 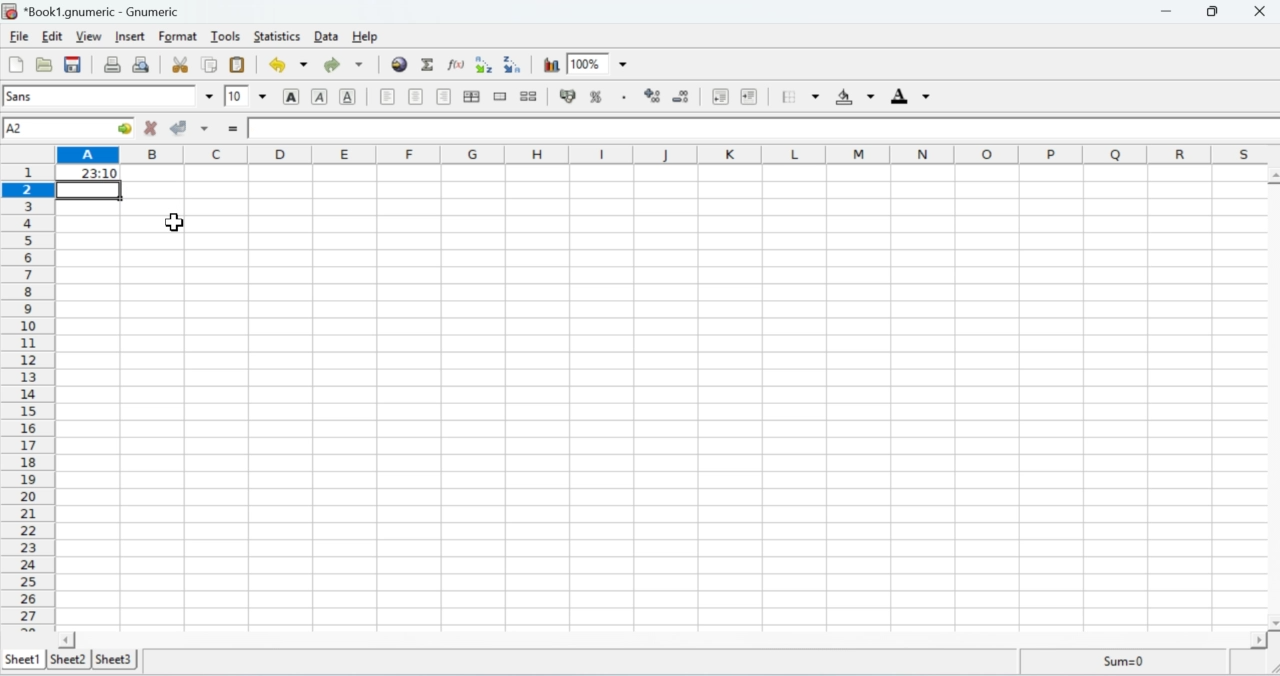 I want to click on Print preview, so click(x=142, y=65).